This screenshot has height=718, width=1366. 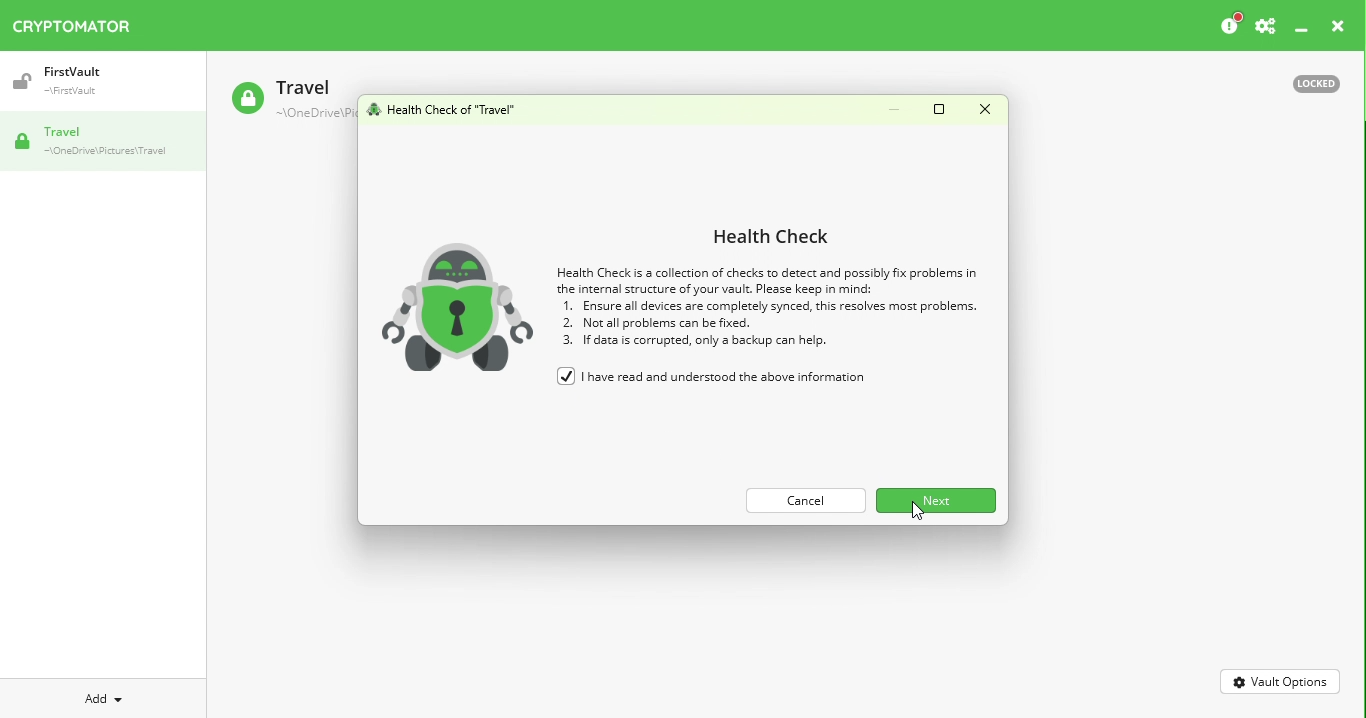 I want to click on Health check for vault, so click(x=442, y=109).